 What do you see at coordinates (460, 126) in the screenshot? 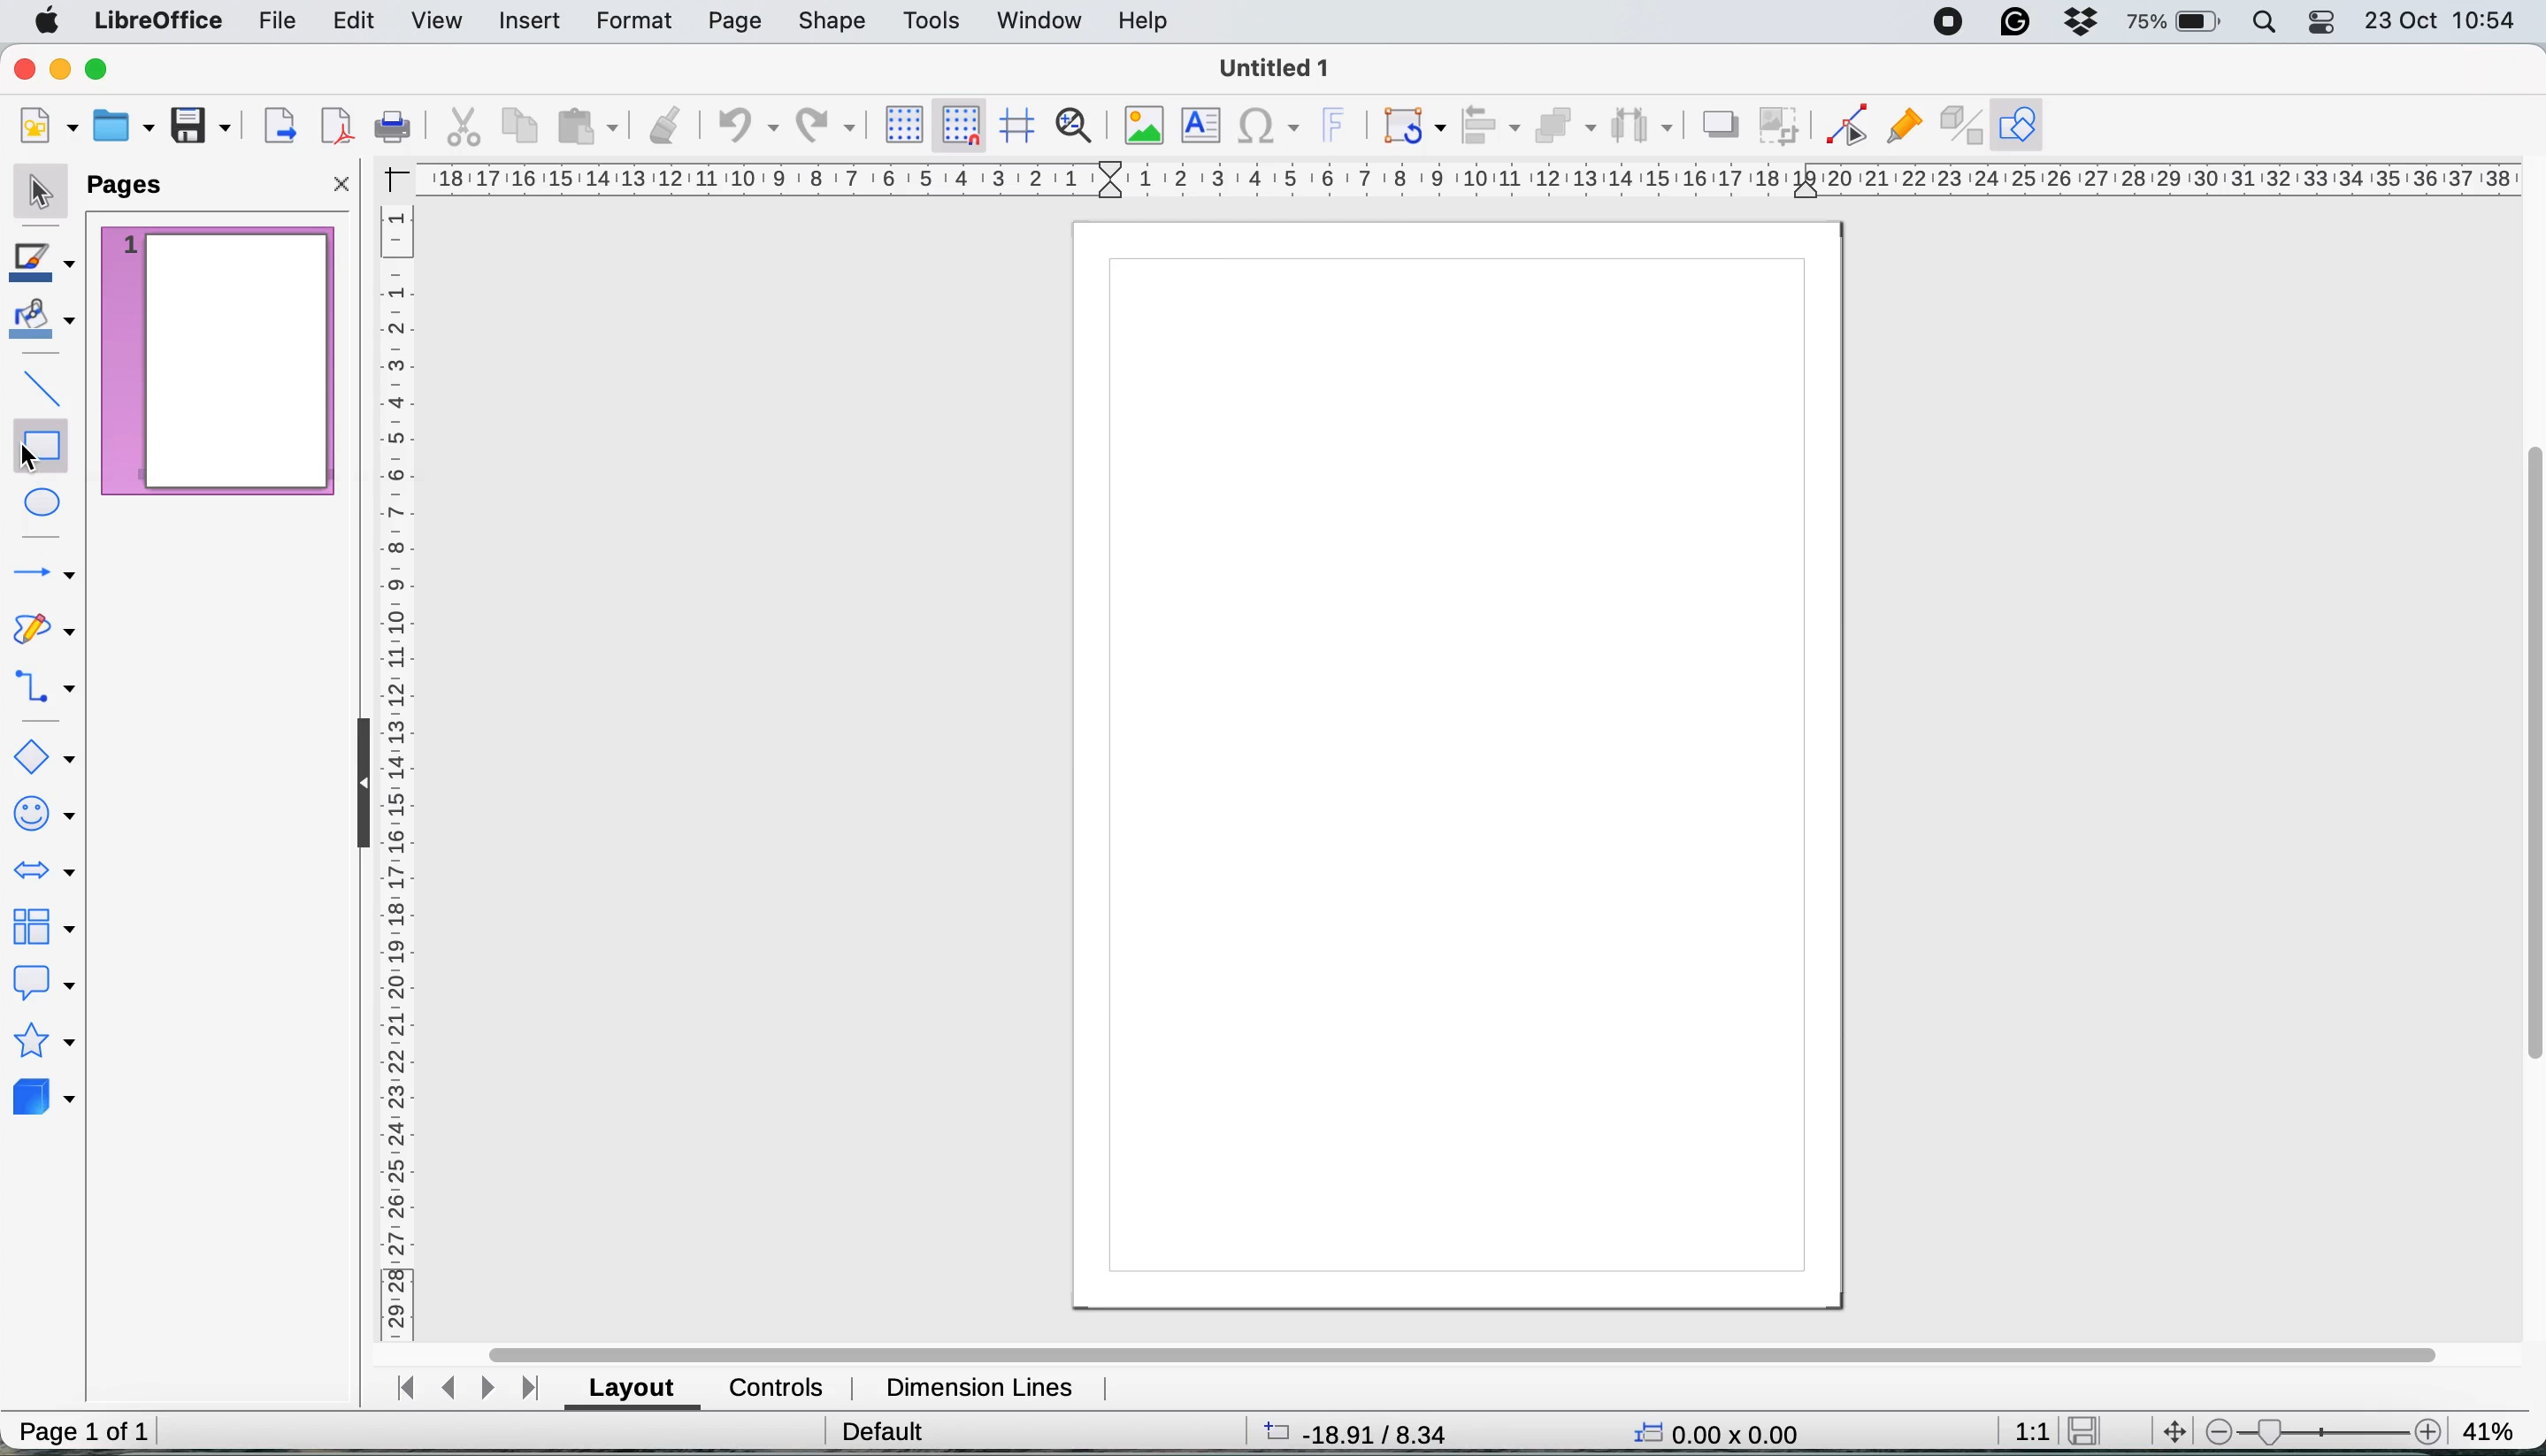
I see `cut` at bounding box center [460, 126].